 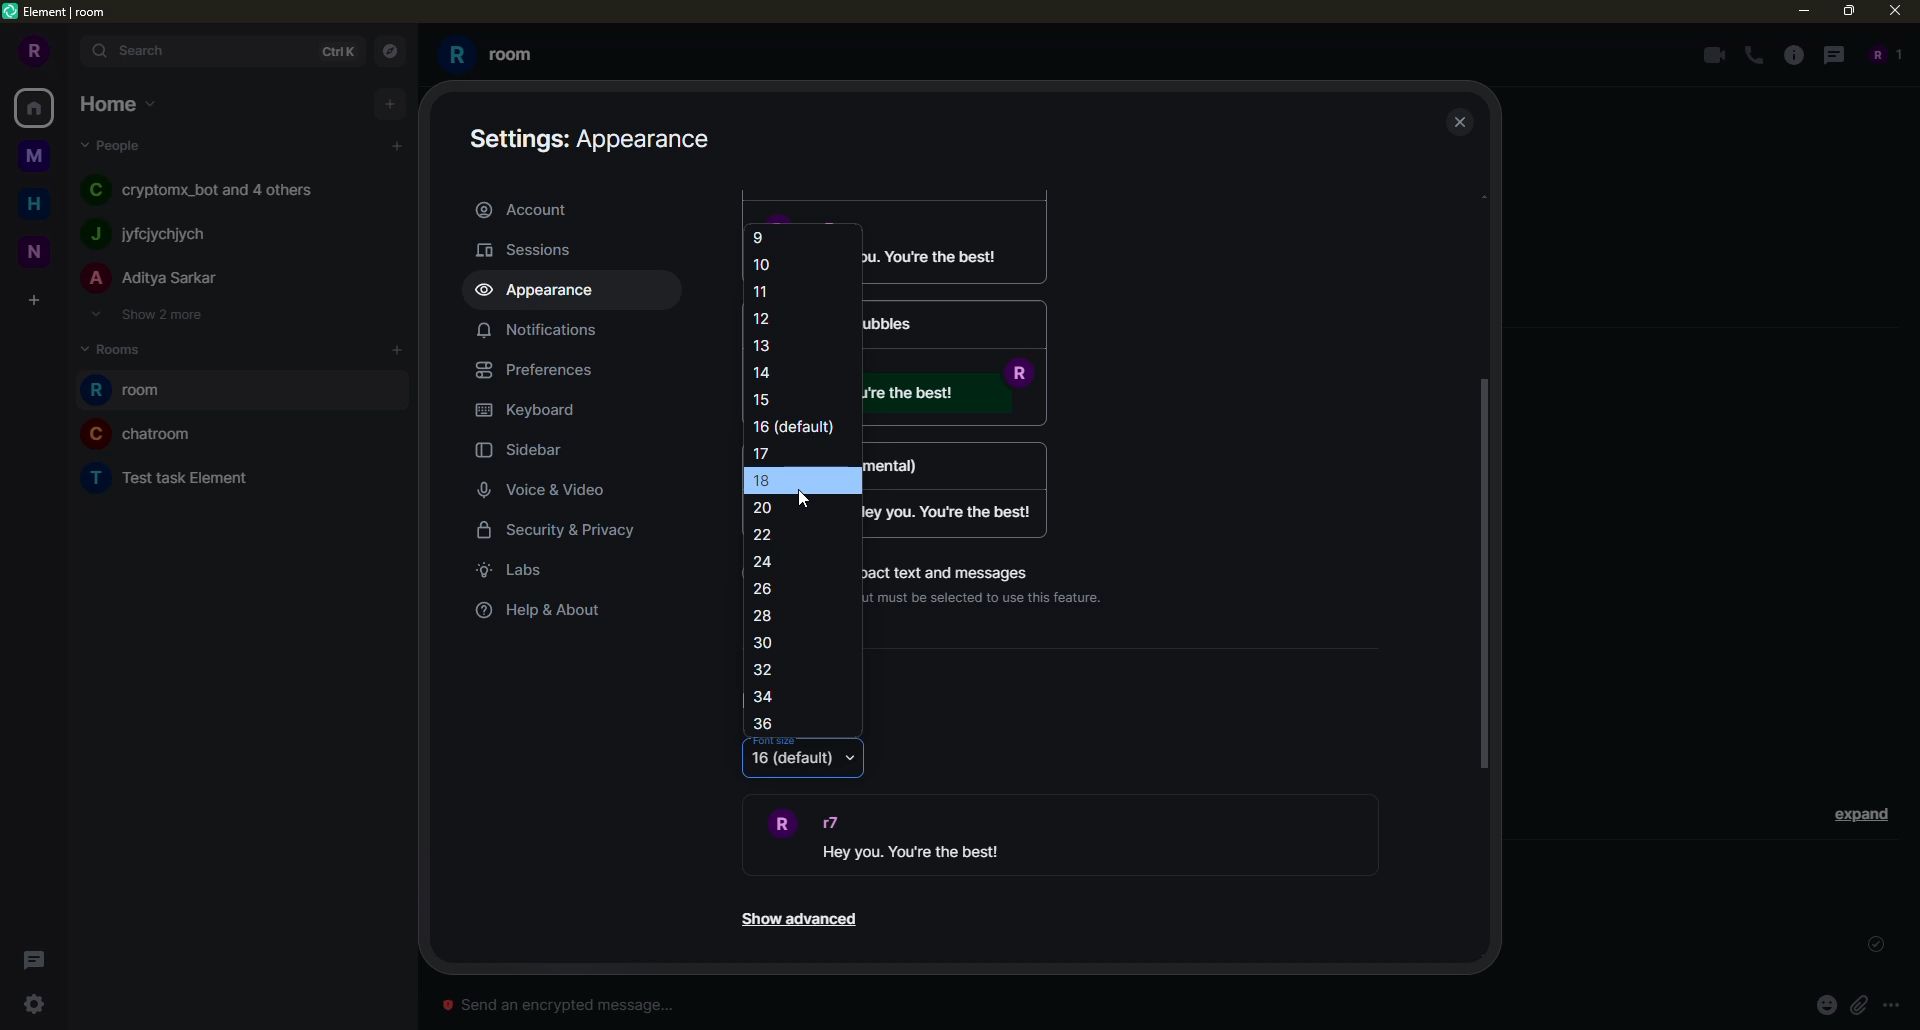 I want to click on show advanced, so click(x=797, y=920).